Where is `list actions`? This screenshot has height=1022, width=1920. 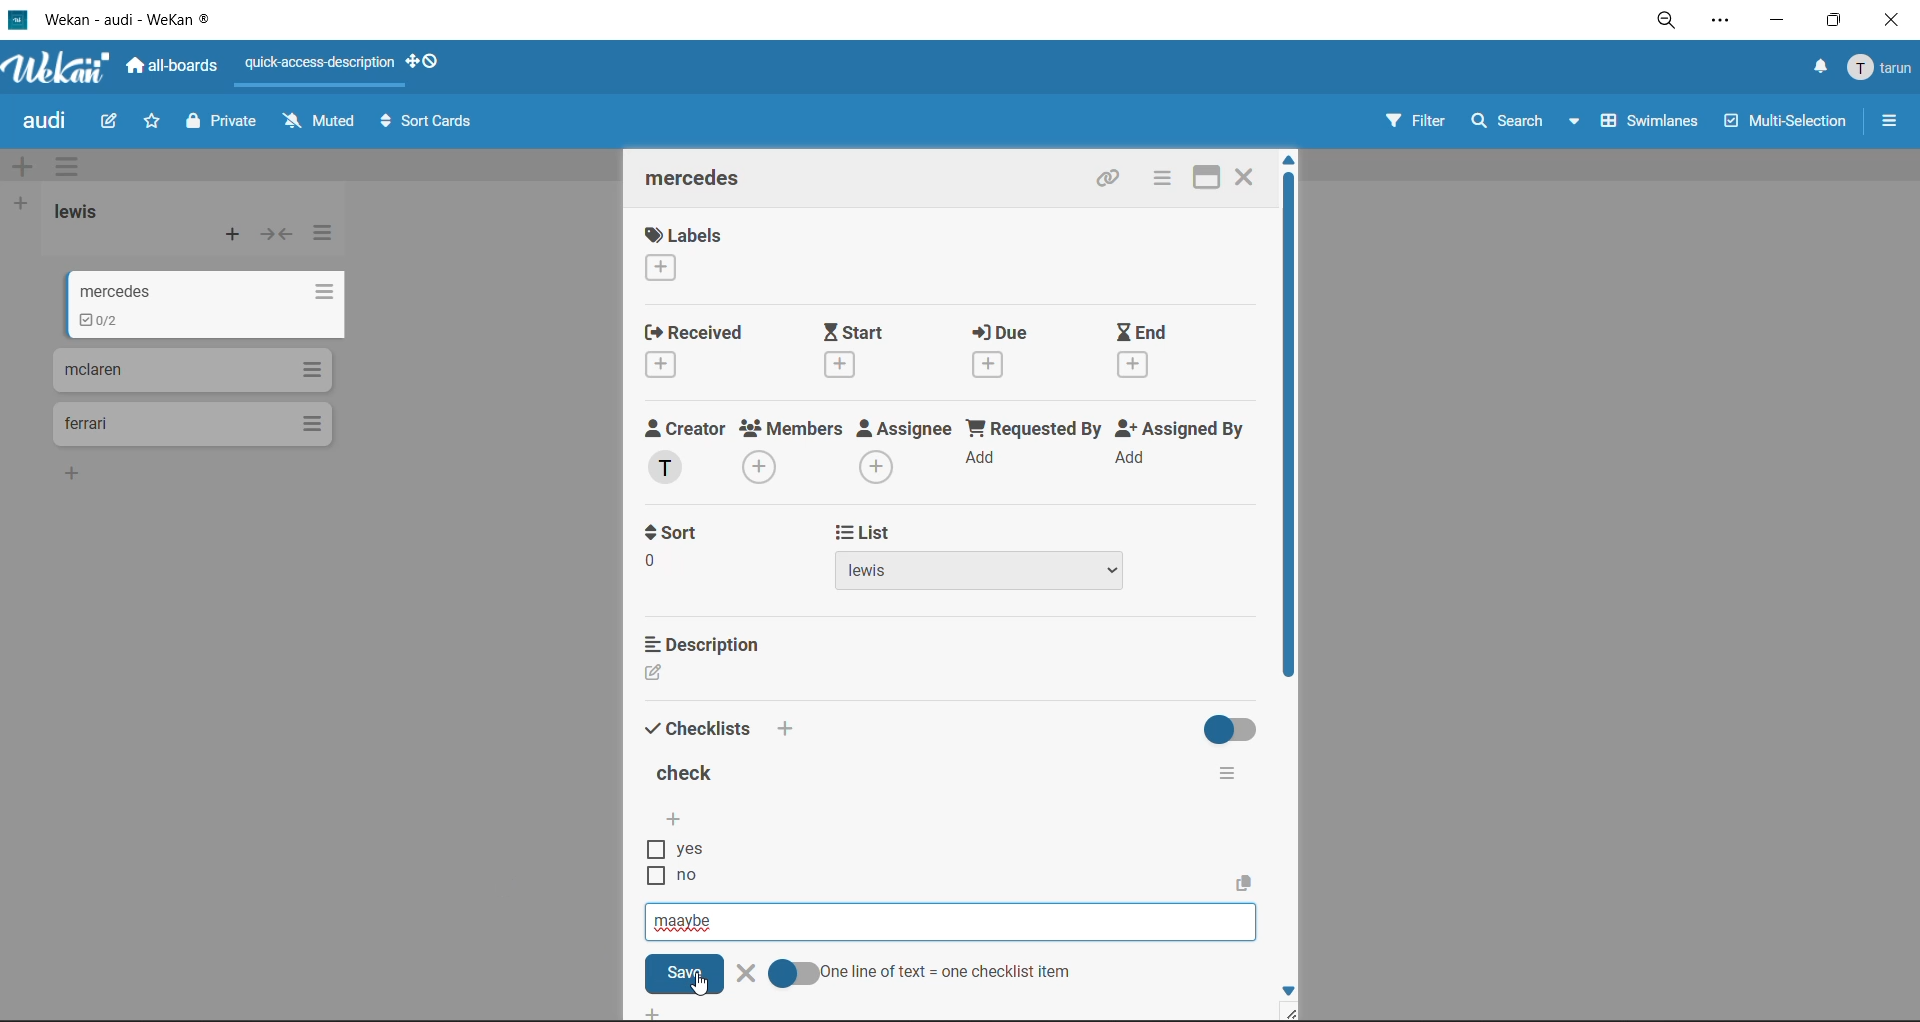
list actions is located at coordinates (313, 292).